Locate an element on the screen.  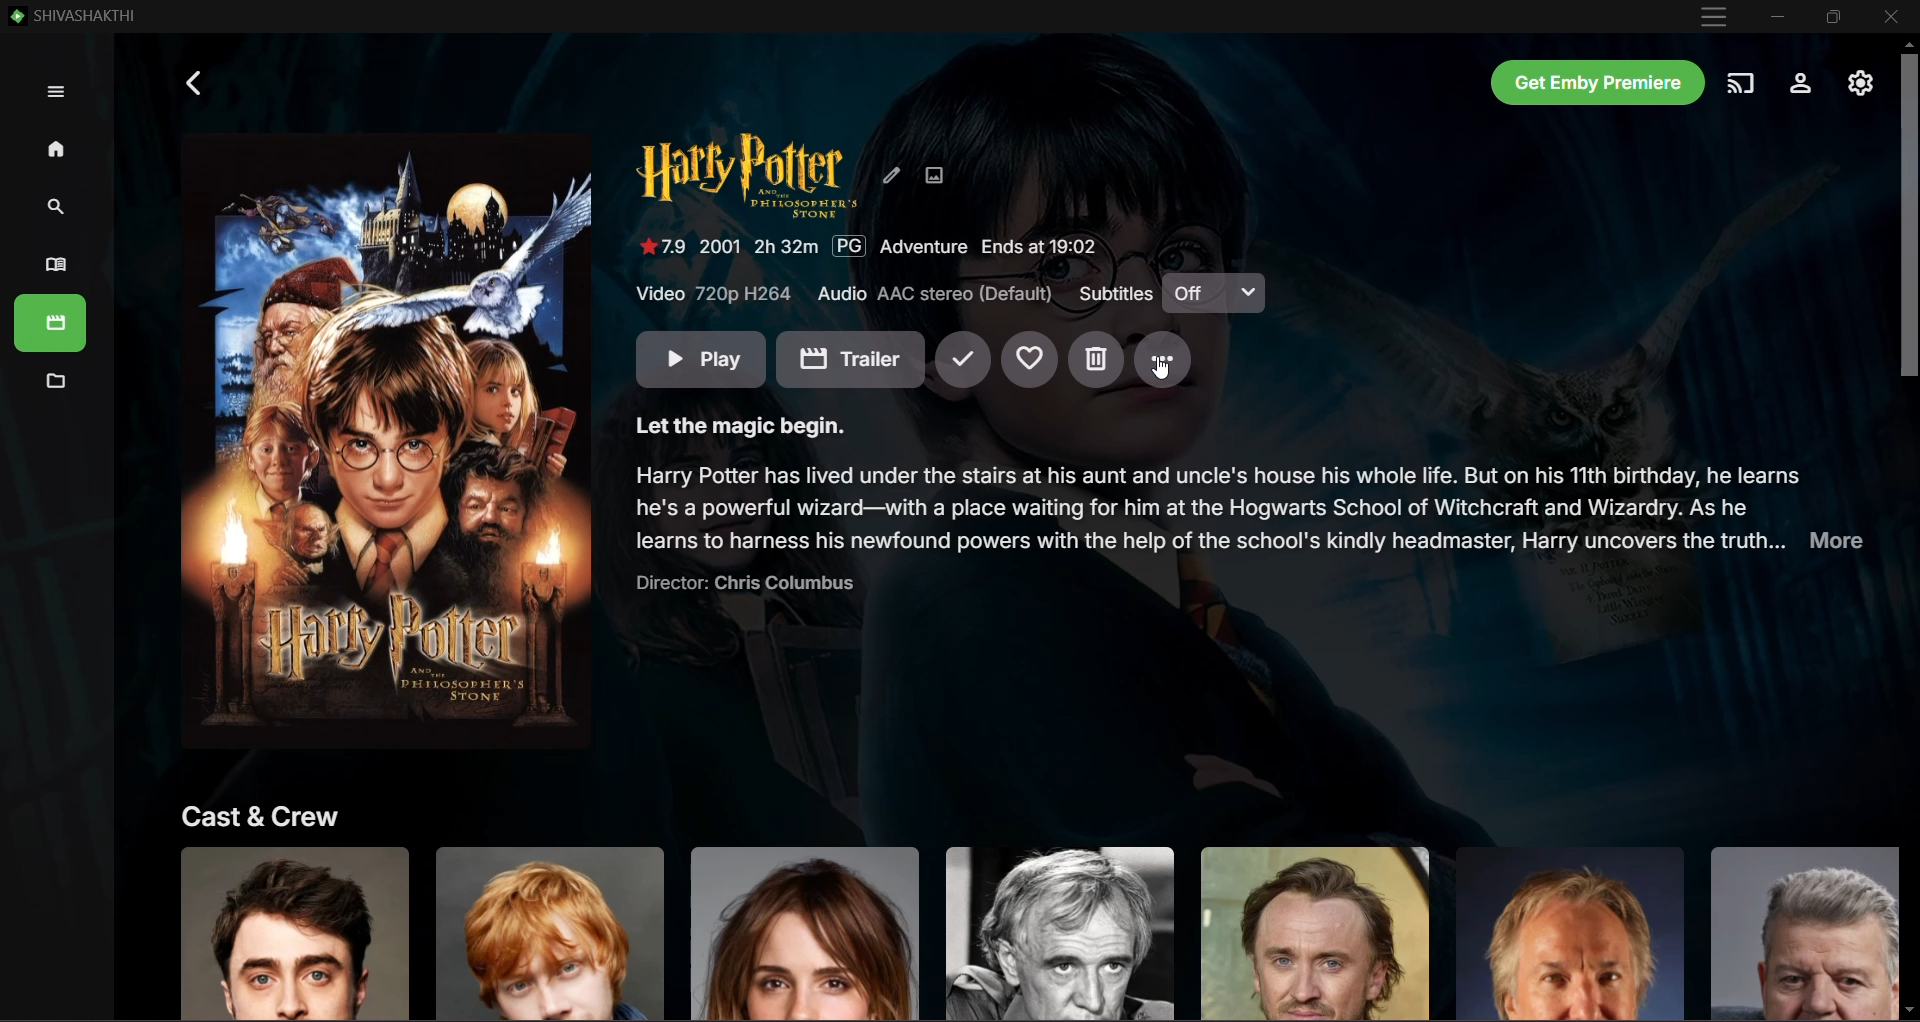
Movie Title is located at coordinates (747, 175).